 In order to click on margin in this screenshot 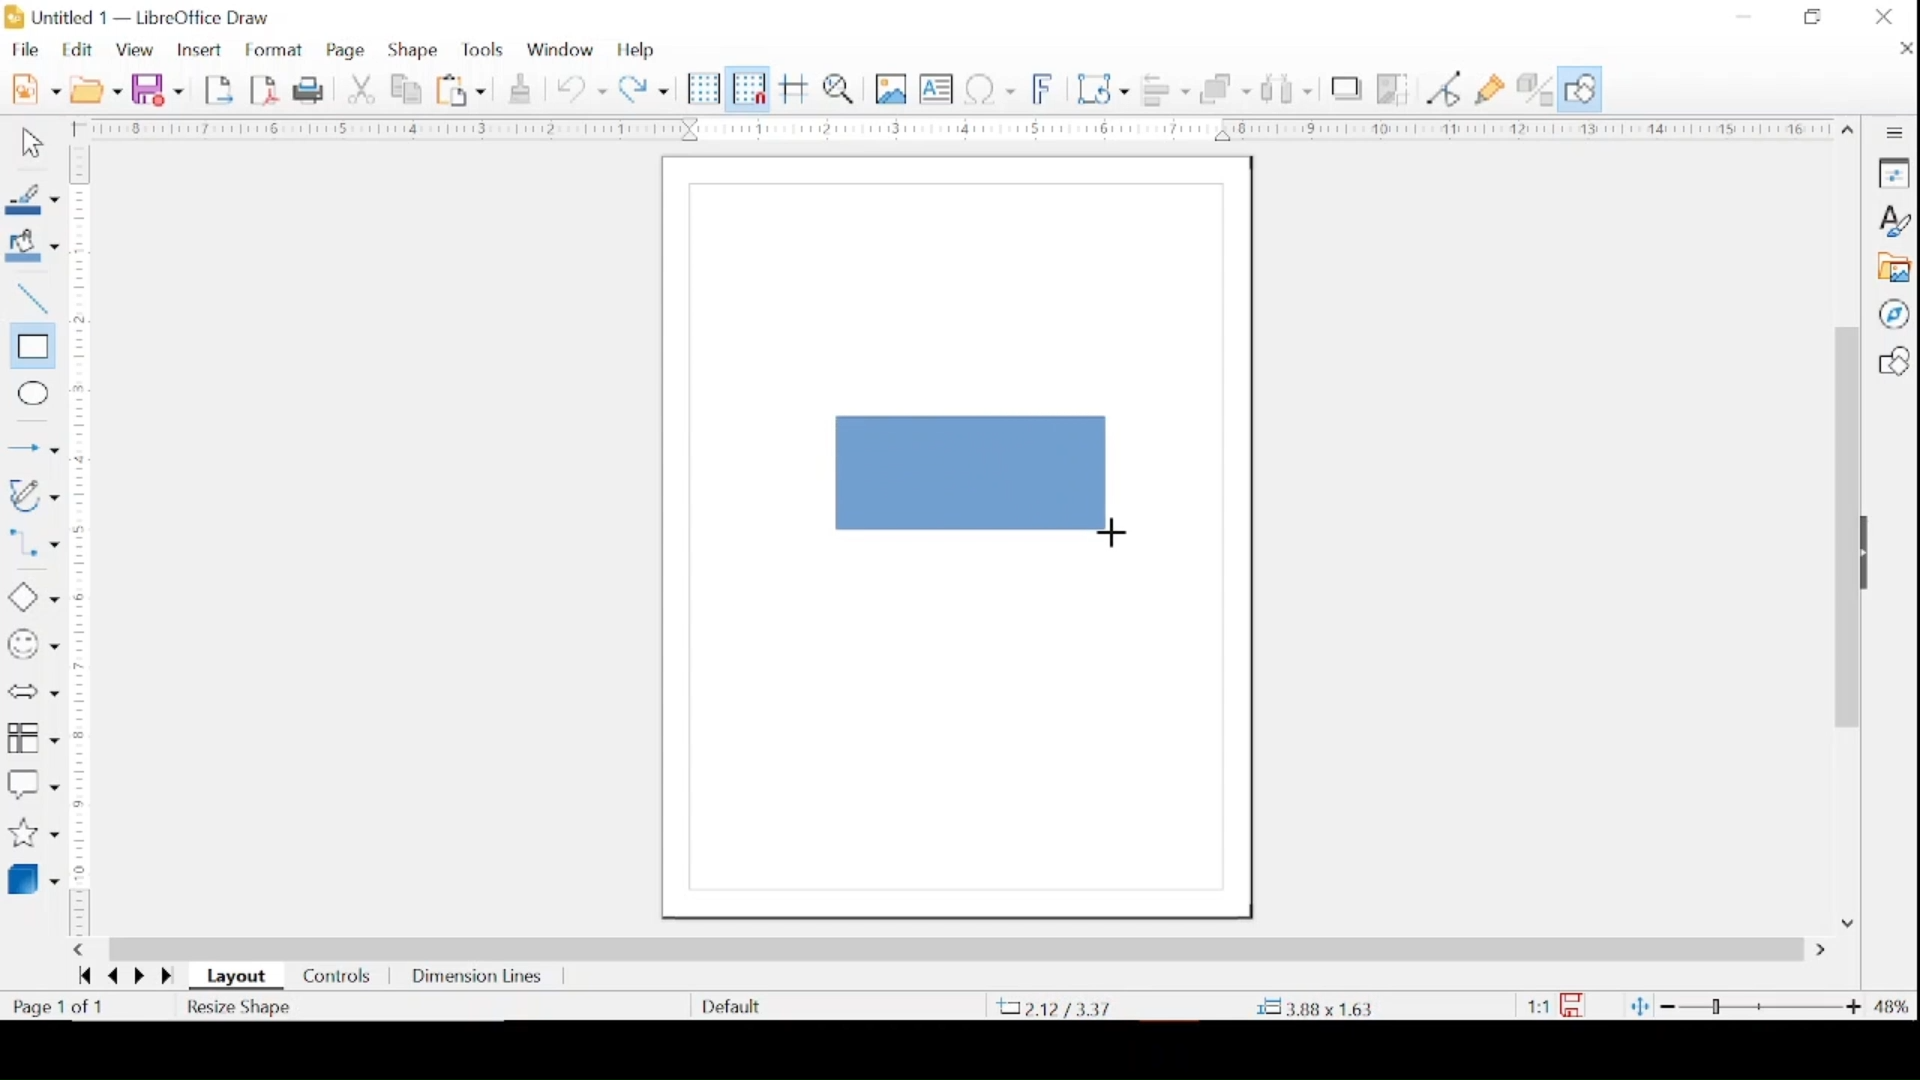, I will do `click(948, 128)`.